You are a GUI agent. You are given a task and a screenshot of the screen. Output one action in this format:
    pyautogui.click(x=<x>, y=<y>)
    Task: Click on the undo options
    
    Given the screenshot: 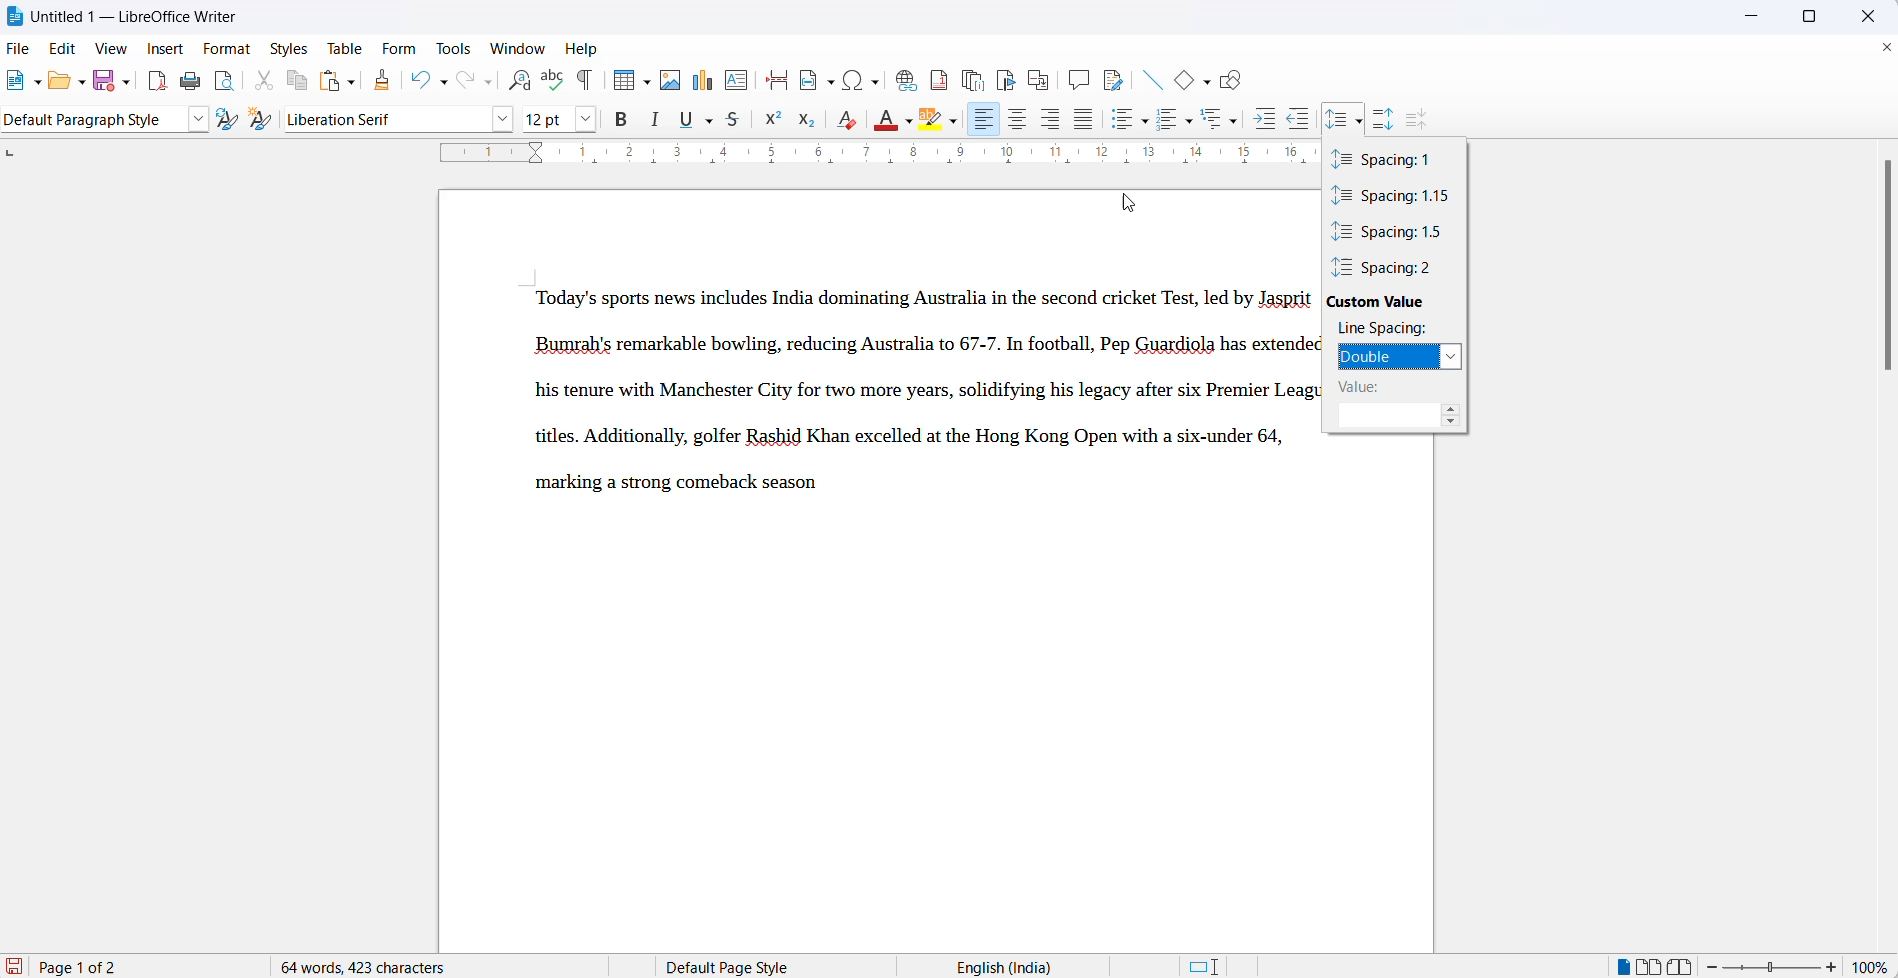 What is the action you would take?
    pyautogui.click(x=442, y=82)
    